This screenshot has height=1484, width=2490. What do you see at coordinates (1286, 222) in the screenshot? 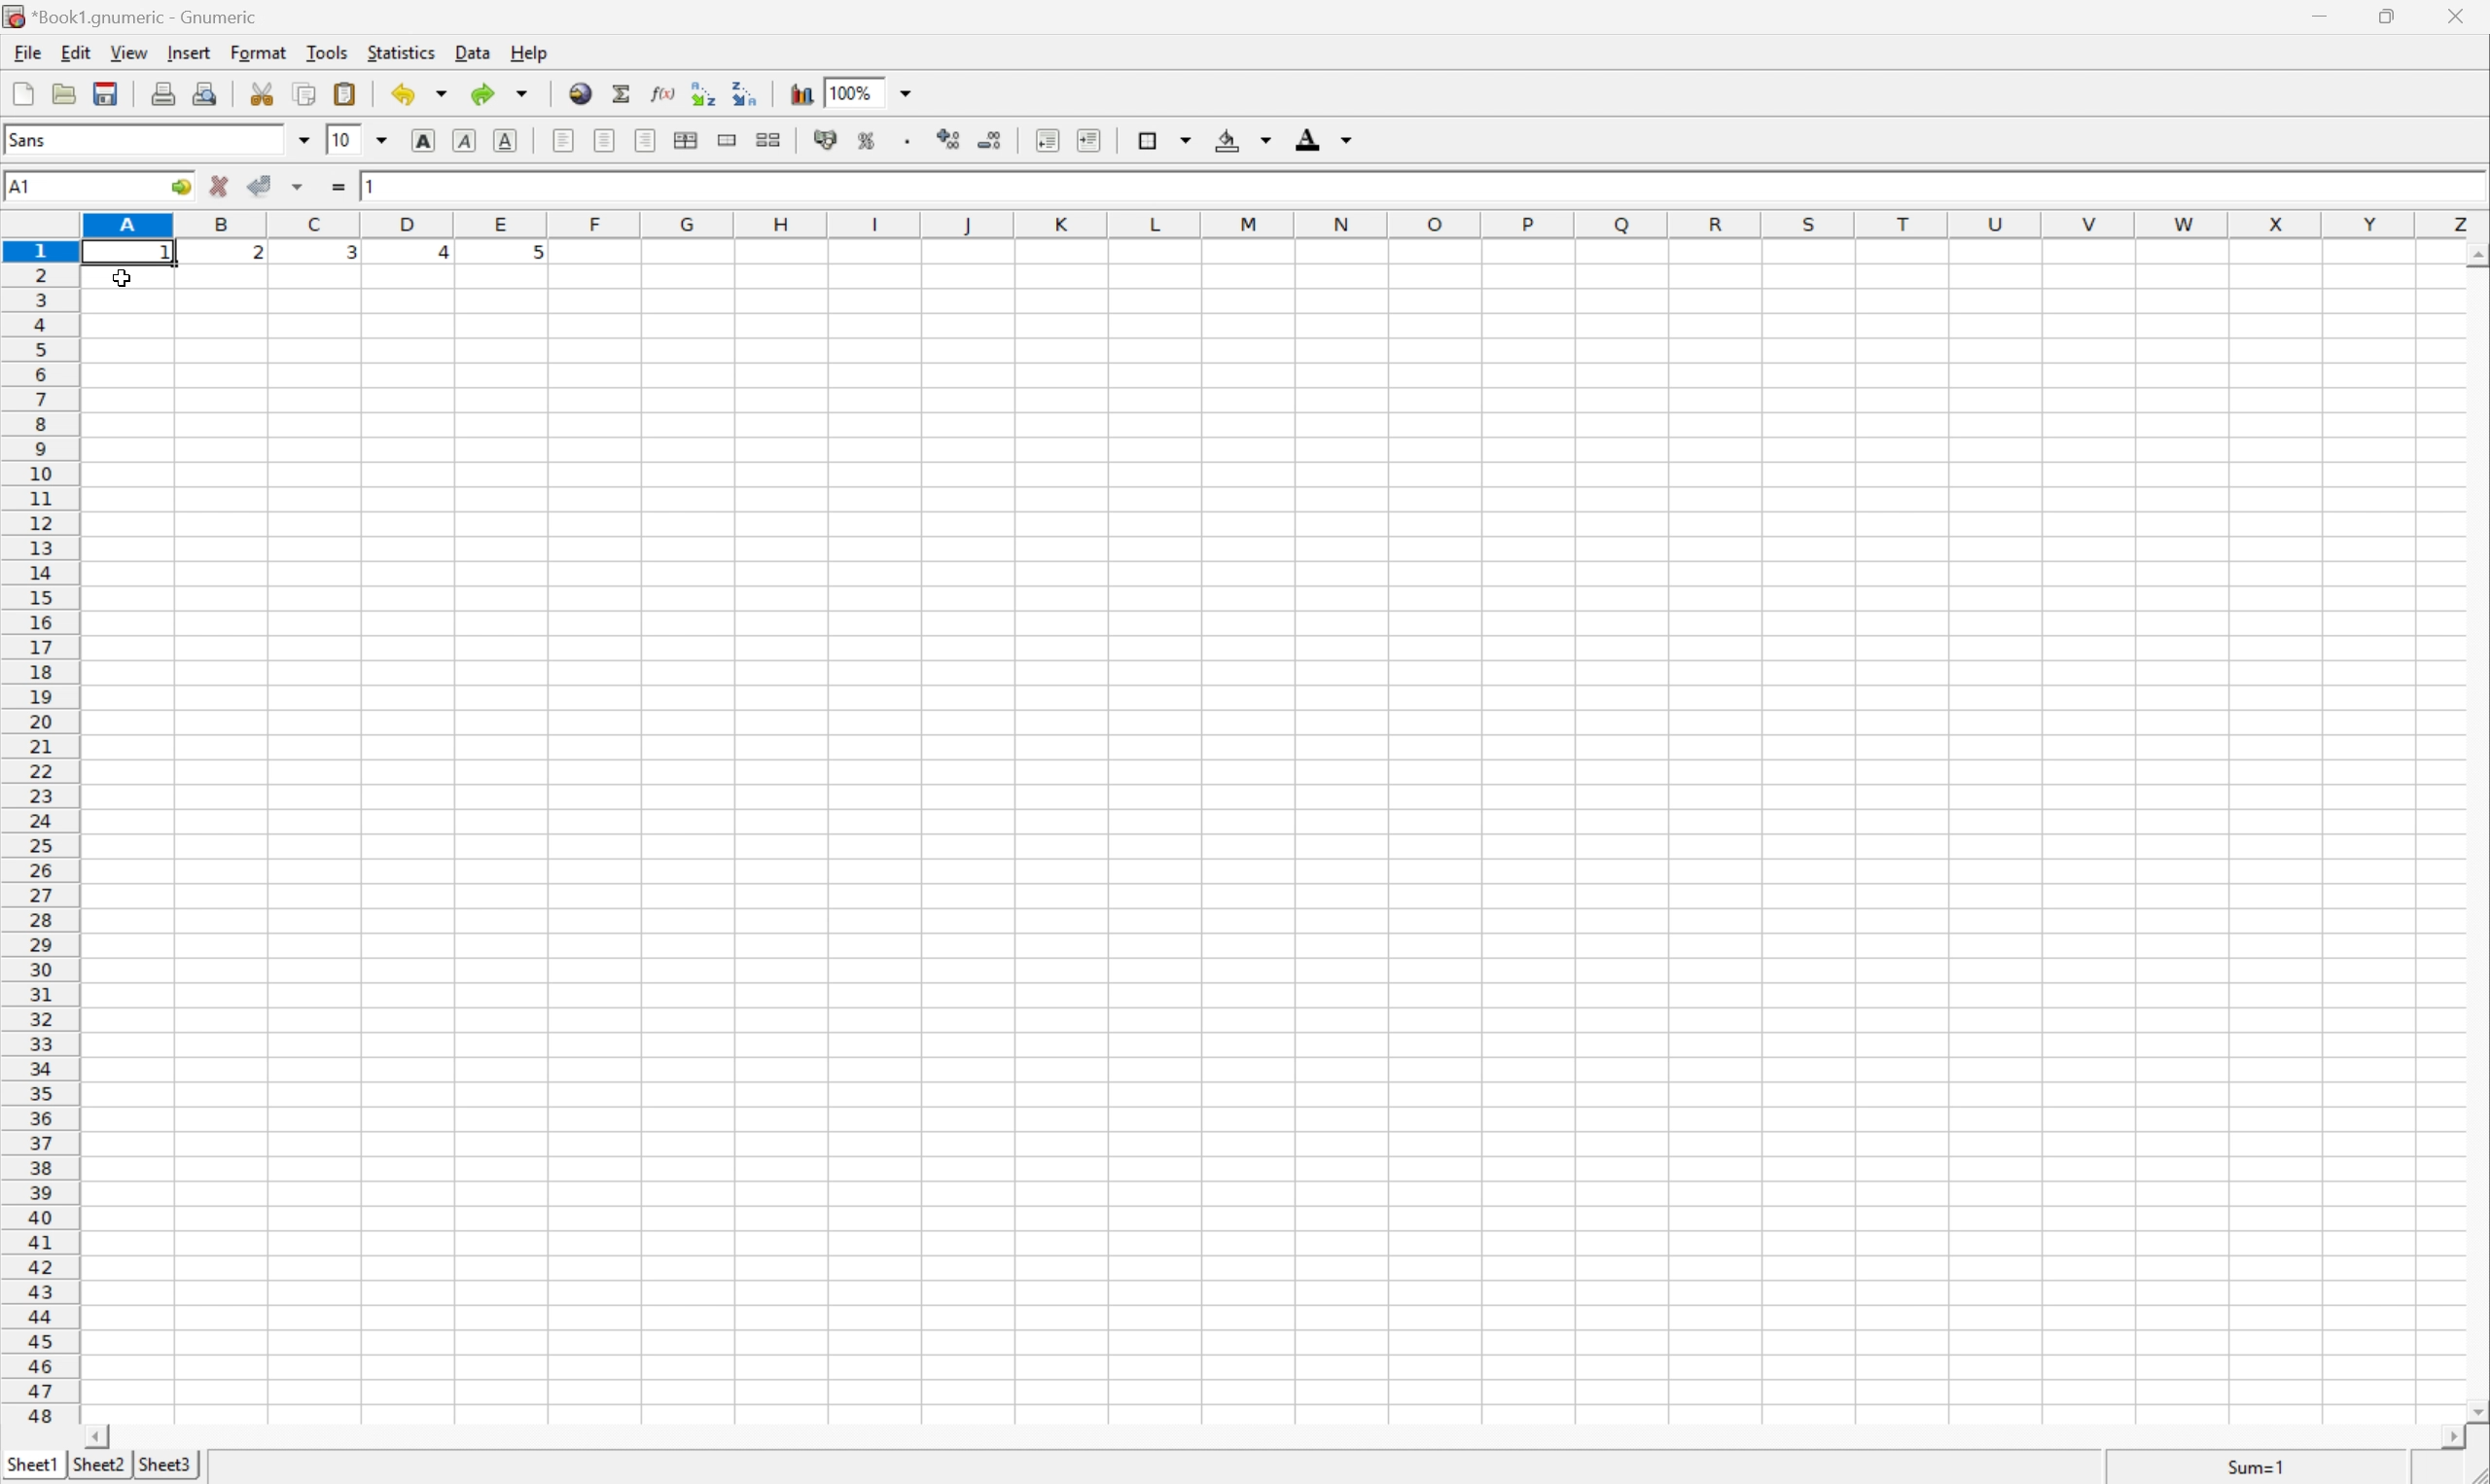
I see `column names` at bounding box center [1286, 222].